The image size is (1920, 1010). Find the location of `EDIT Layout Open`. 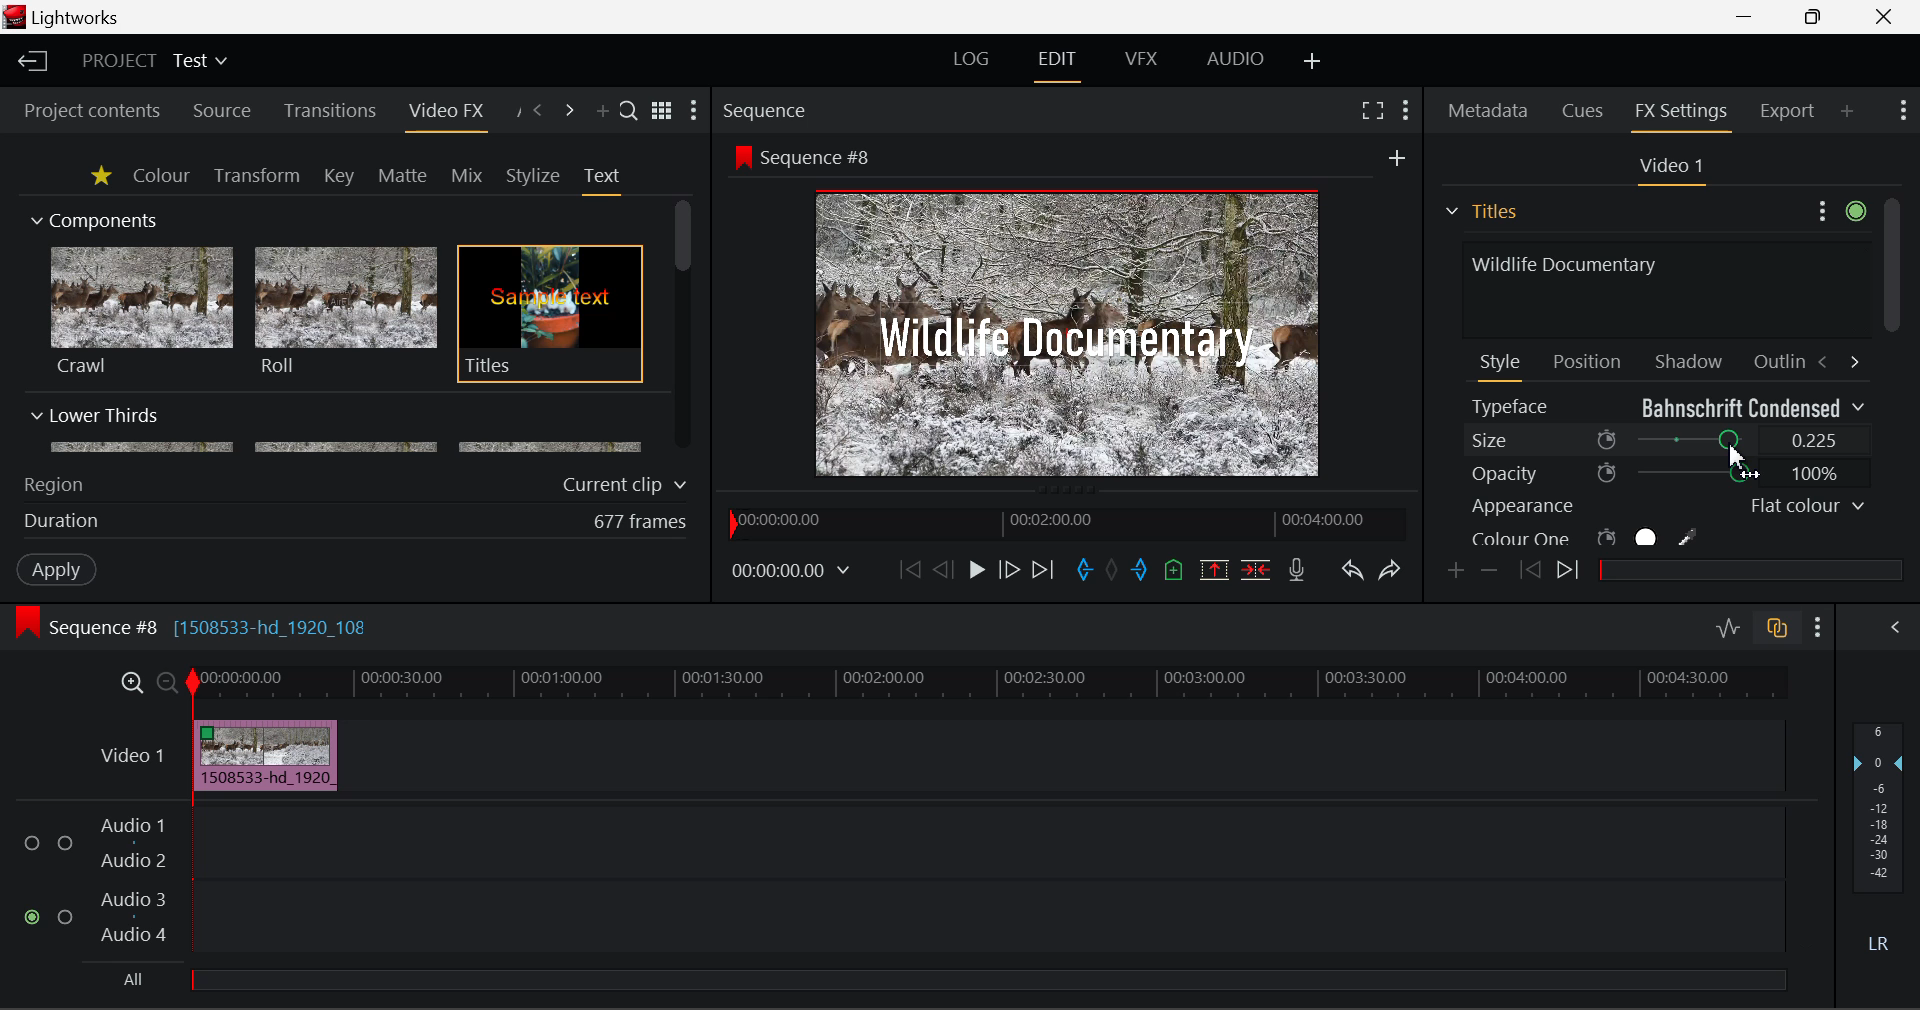

EDIT Layout Open is located at coordinates (1061, 66).